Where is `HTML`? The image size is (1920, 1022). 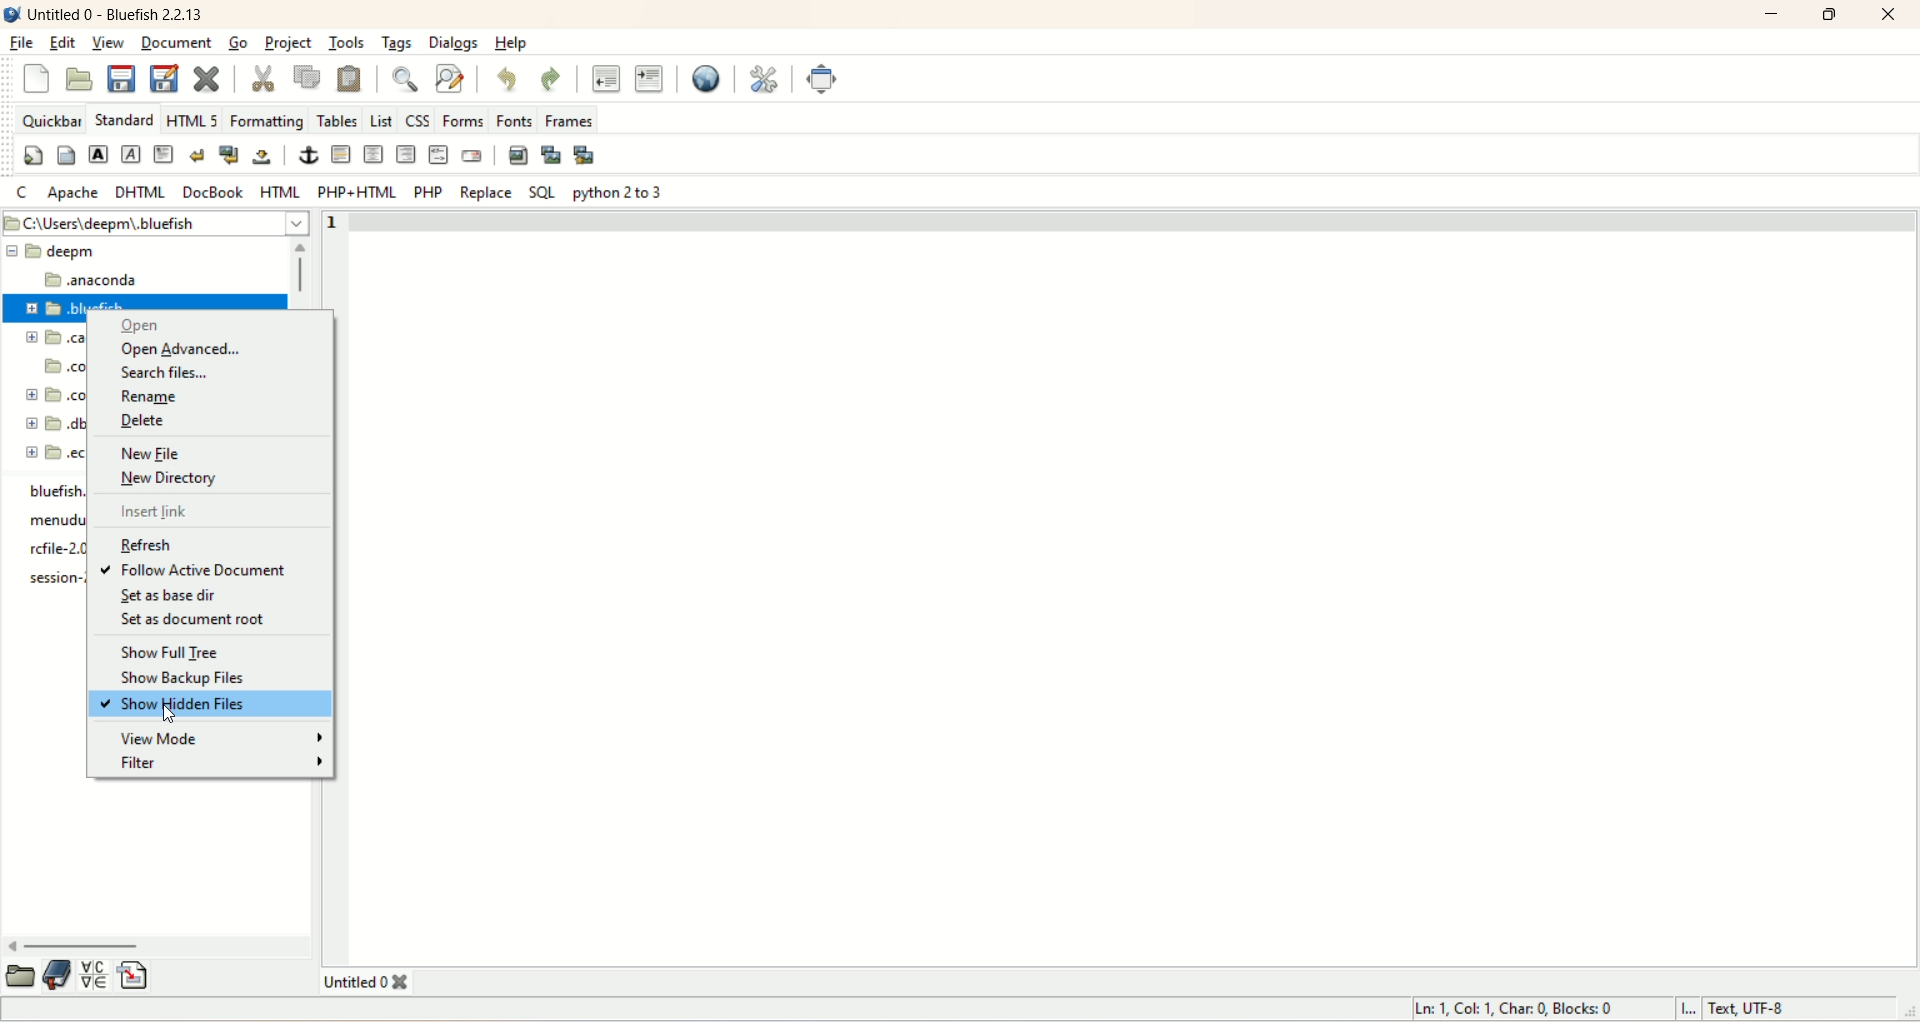 HTML is located at coordinates (280, 192).